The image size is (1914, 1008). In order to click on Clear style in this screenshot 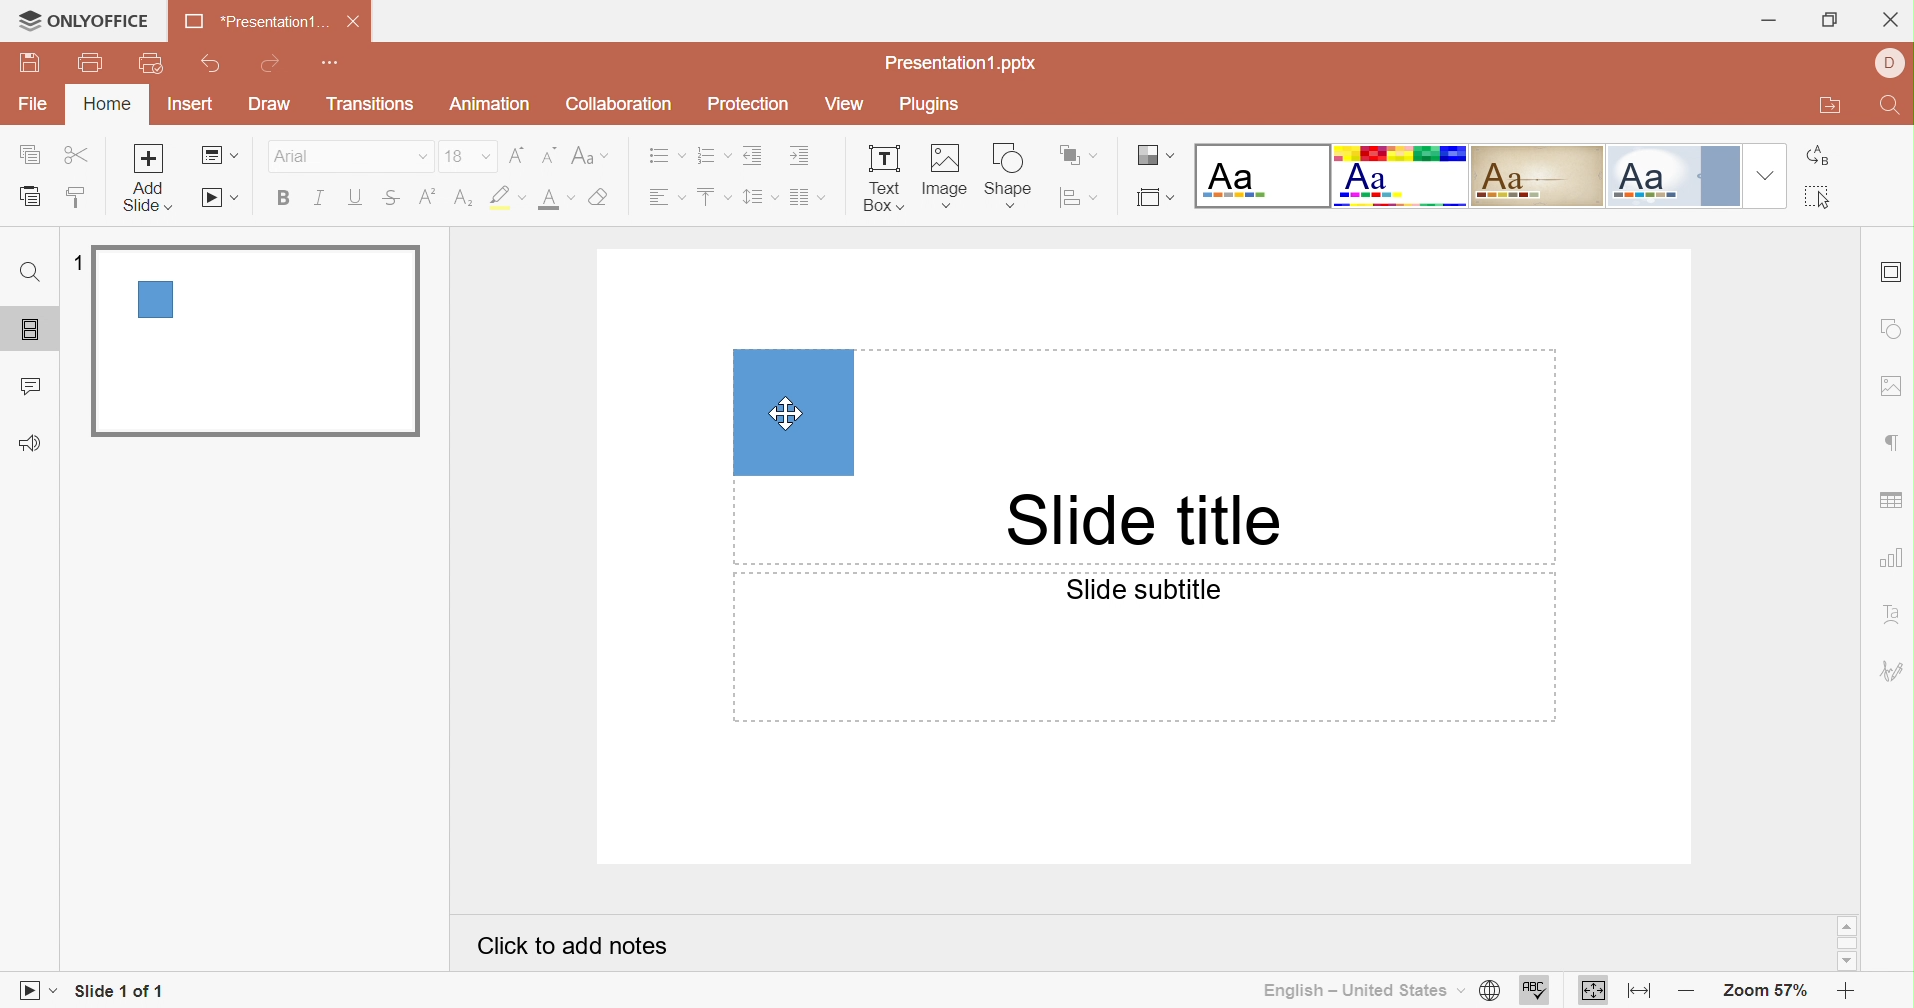, I will do `click(603, 199)`.